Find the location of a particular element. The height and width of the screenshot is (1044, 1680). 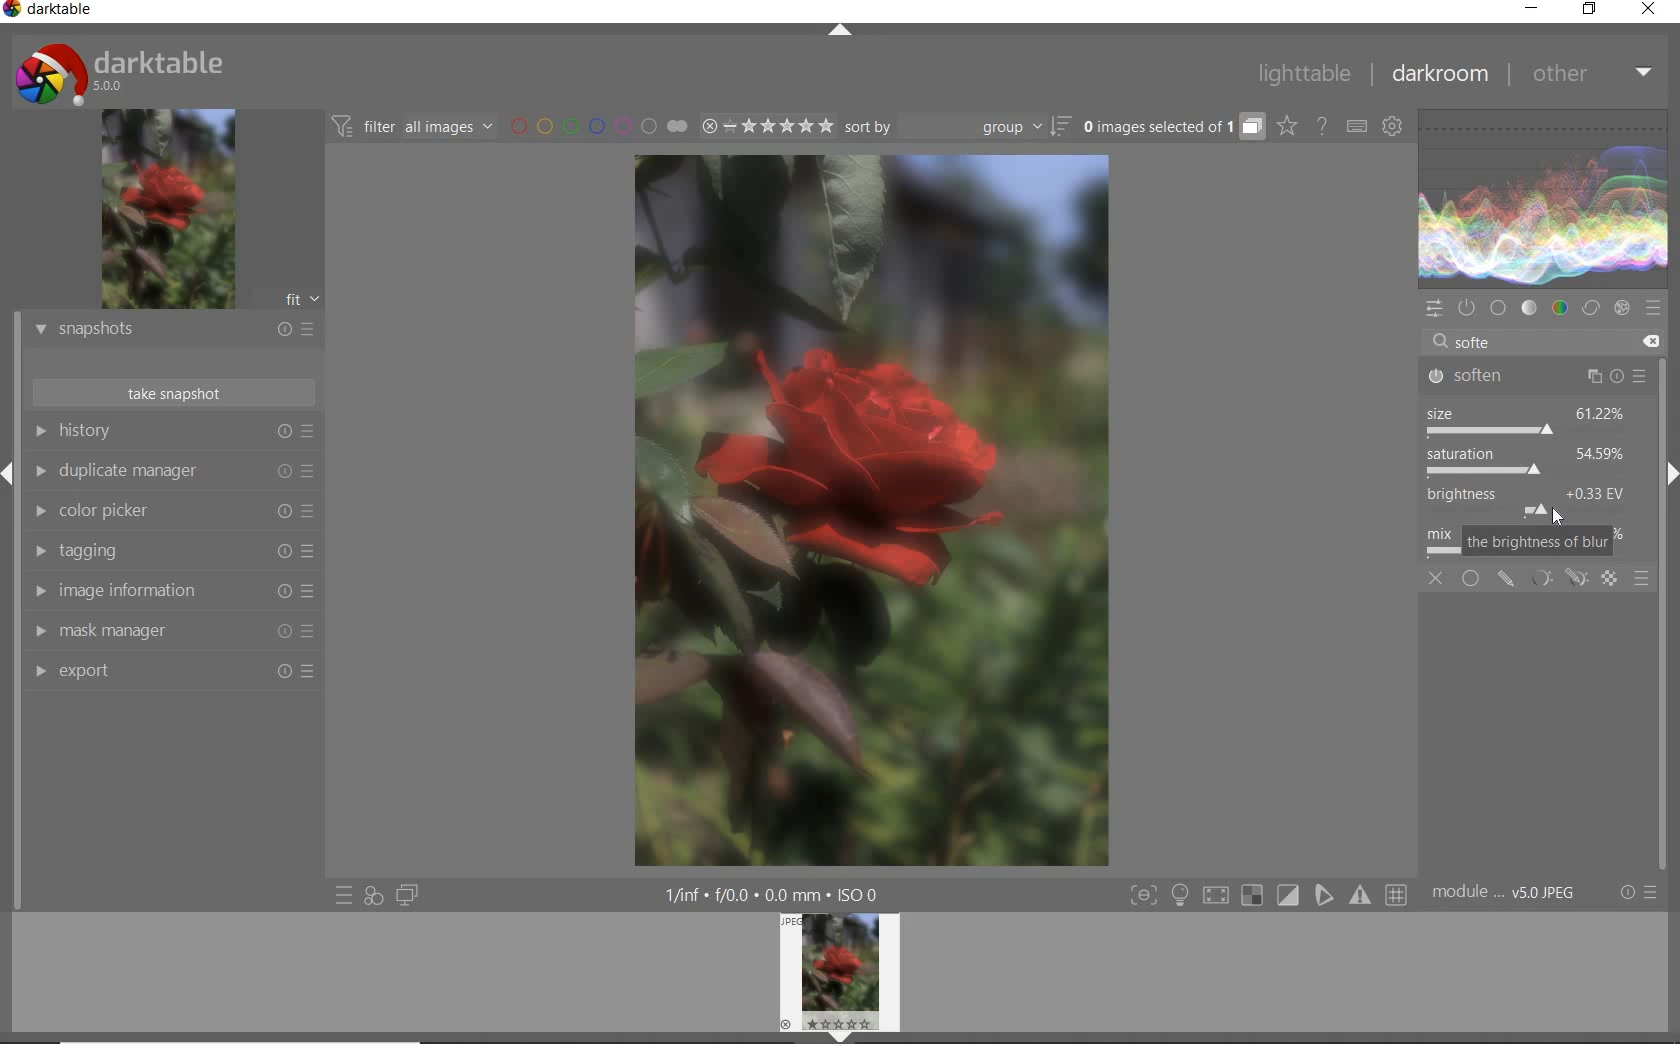

grouped images is located at coordinates (1171, 128).